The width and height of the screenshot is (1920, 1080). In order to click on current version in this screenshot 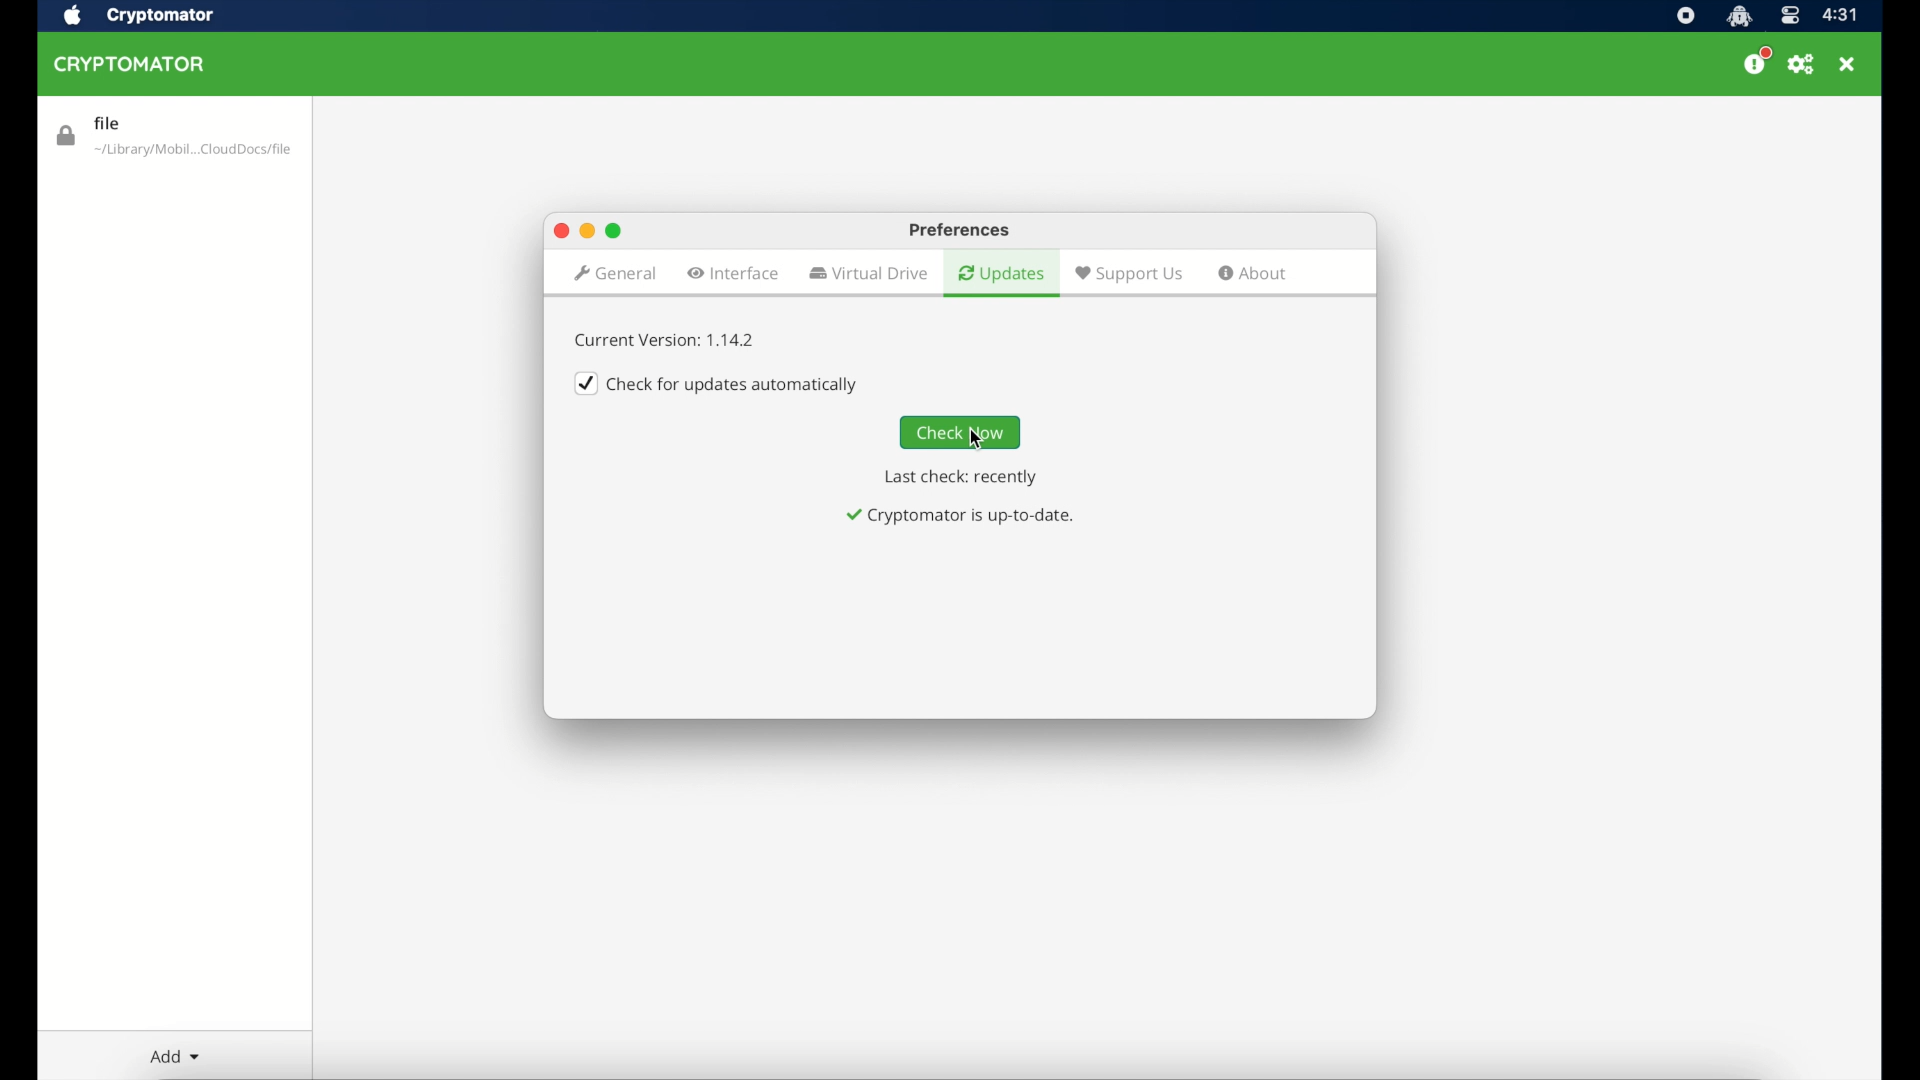, I will do `click(667, 340)`.